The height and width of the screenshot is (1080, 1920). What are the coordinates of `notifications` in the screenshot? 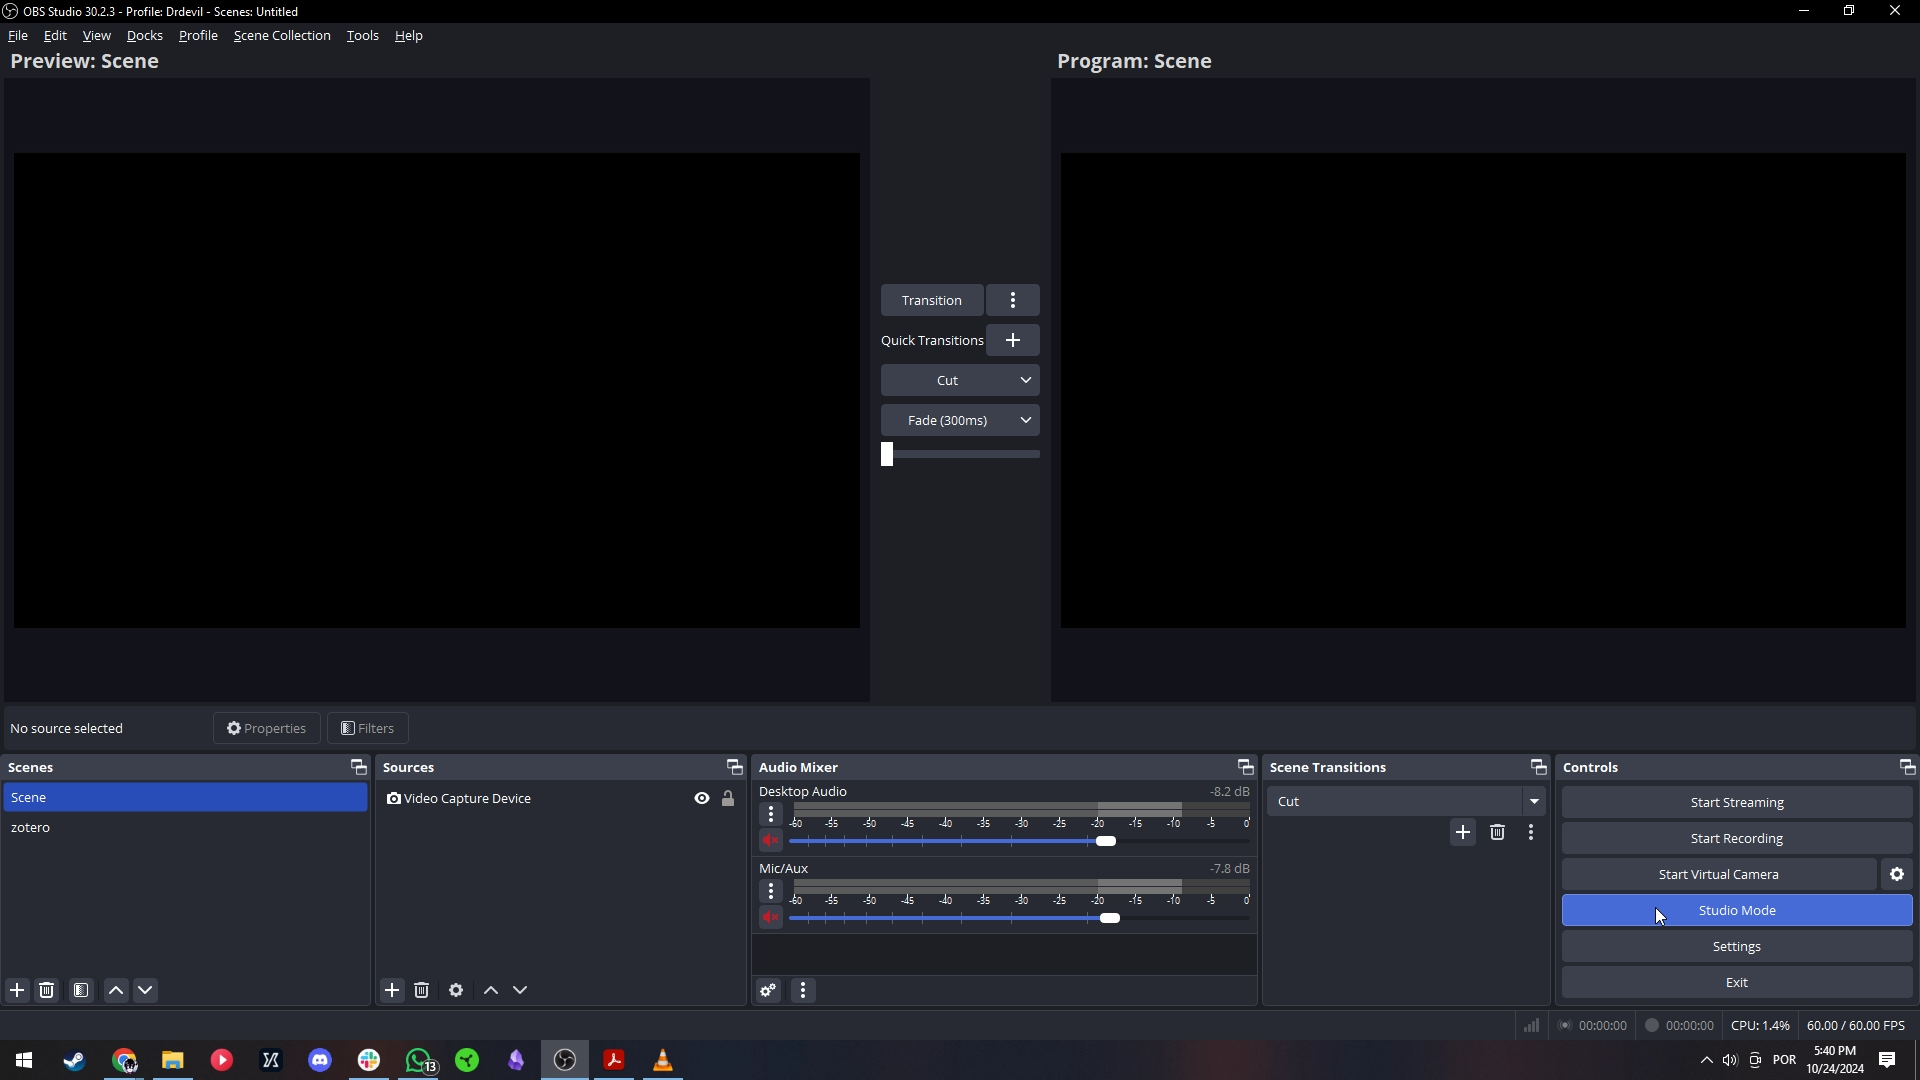 It's located at (1892, 1061).